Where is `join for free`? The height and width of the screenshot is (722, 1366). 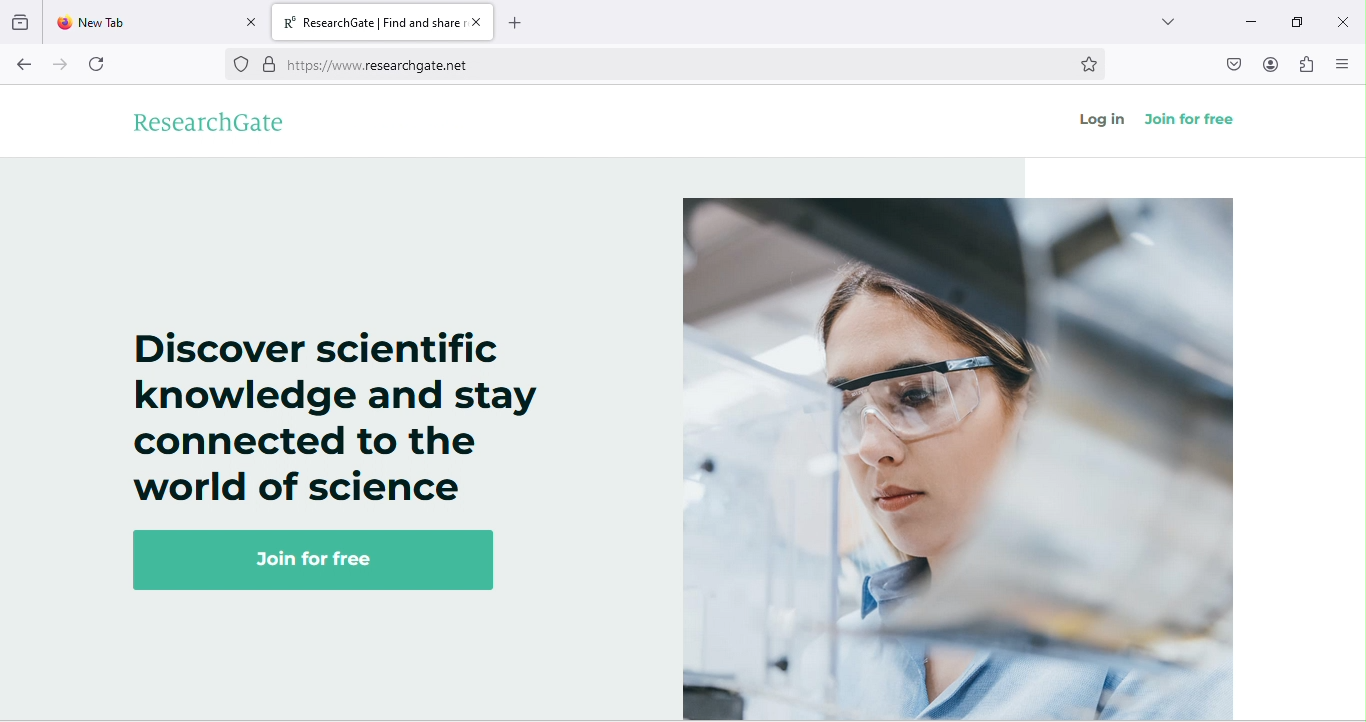 join for free is located at coordinates (316, 563).